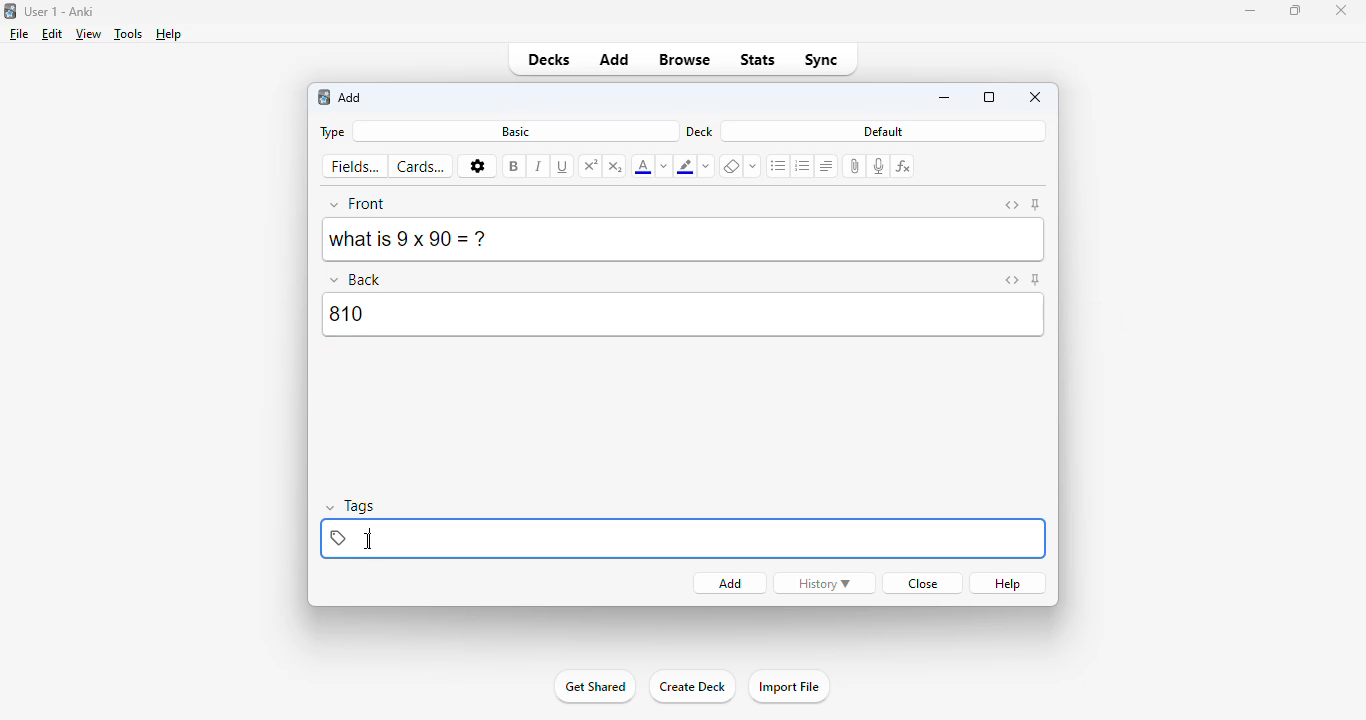 Image resolution: width=1366 pixels, height=720 pixels. What do you see at coordinates (731, 167) in the screenshot?
I see `remove formatting` at bounding box center [731, 167].